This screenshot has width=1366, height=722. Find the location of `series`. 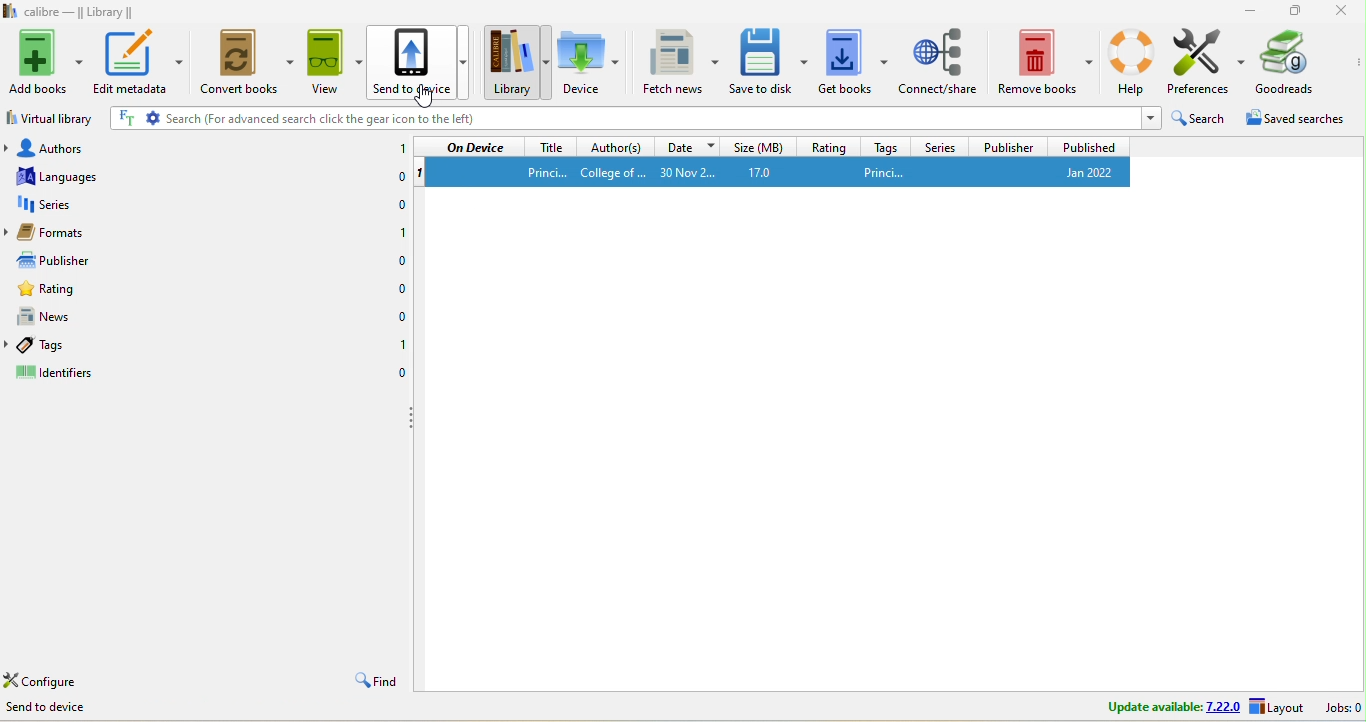

series is located at coordinates (940, 146).